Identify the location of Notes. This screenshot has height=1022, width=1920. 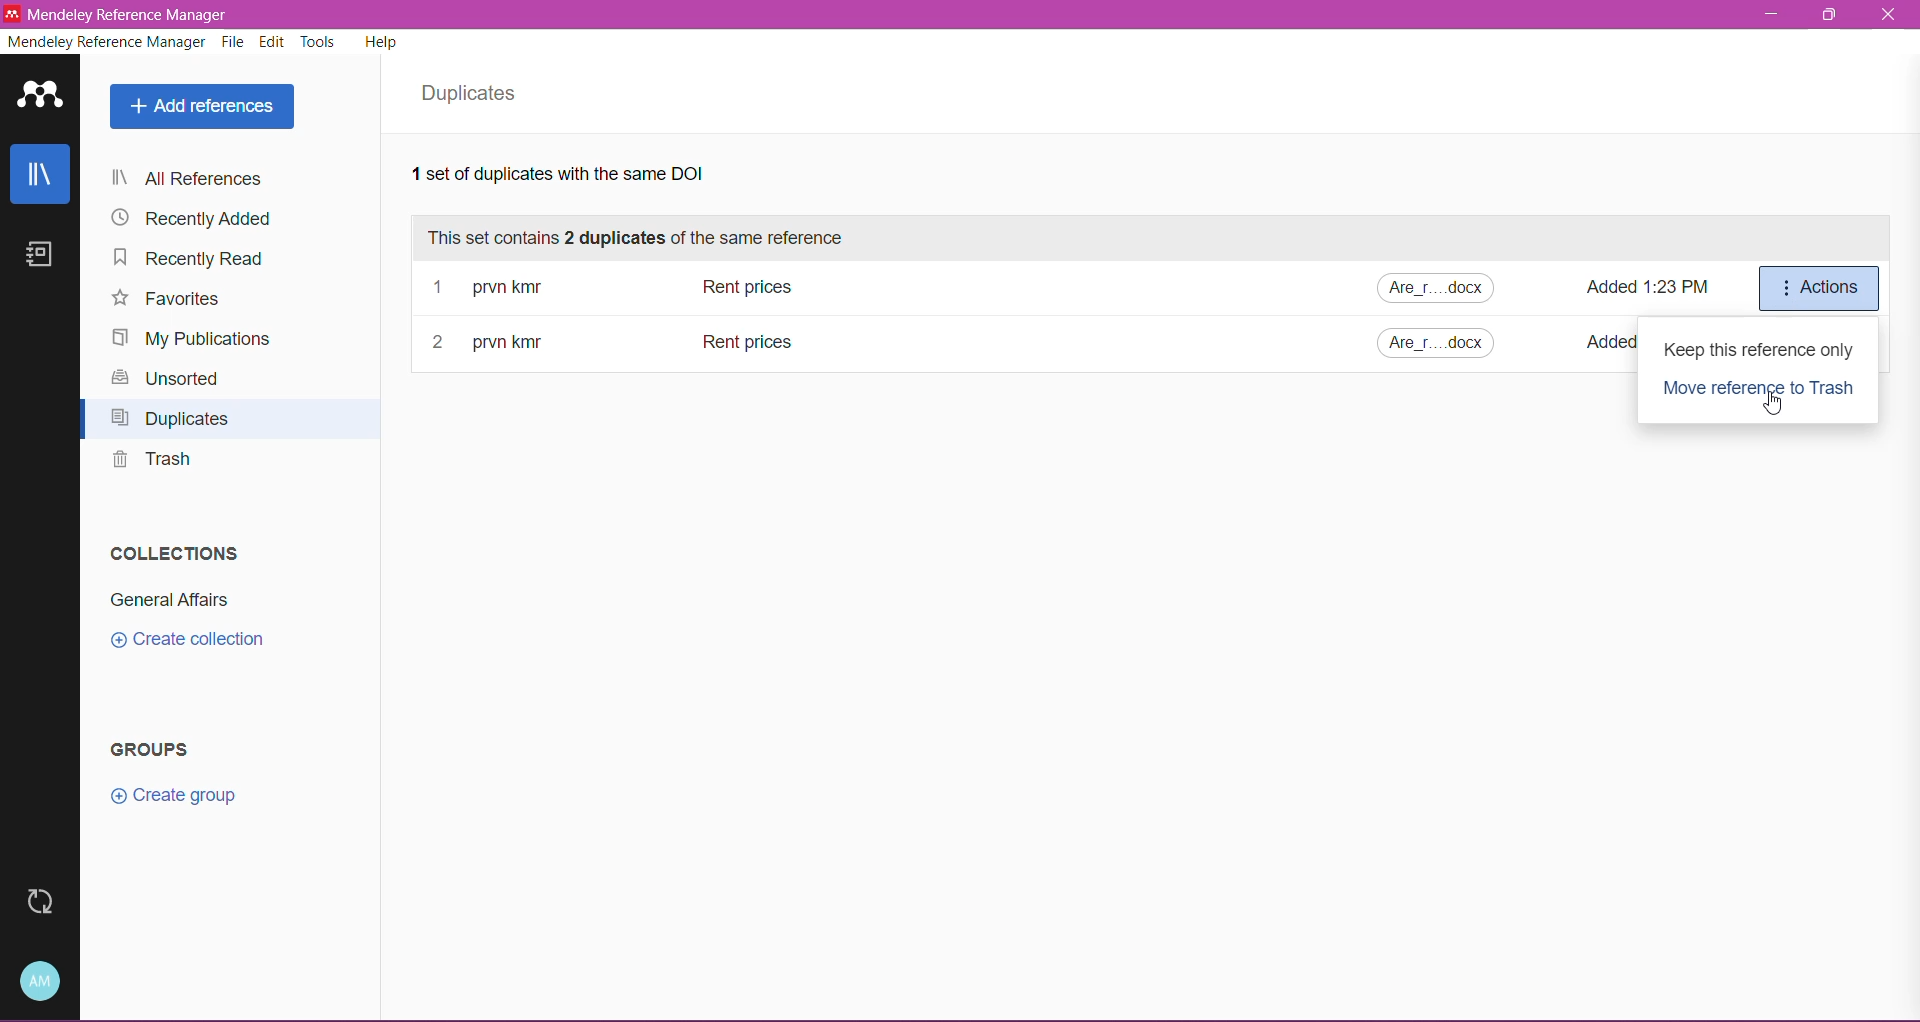
(45, 257).